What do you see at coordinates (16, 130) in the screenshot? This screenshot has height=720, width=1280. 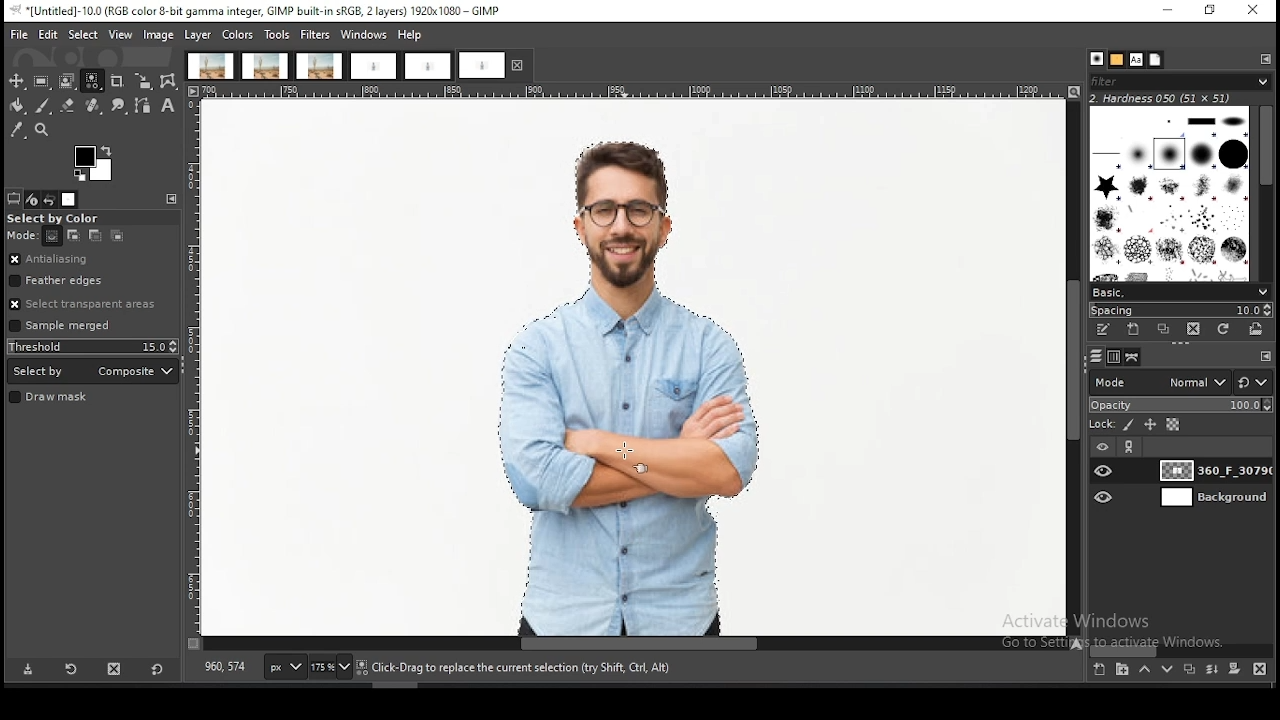 I see `color picker tool` at bounding box center [16, 130].